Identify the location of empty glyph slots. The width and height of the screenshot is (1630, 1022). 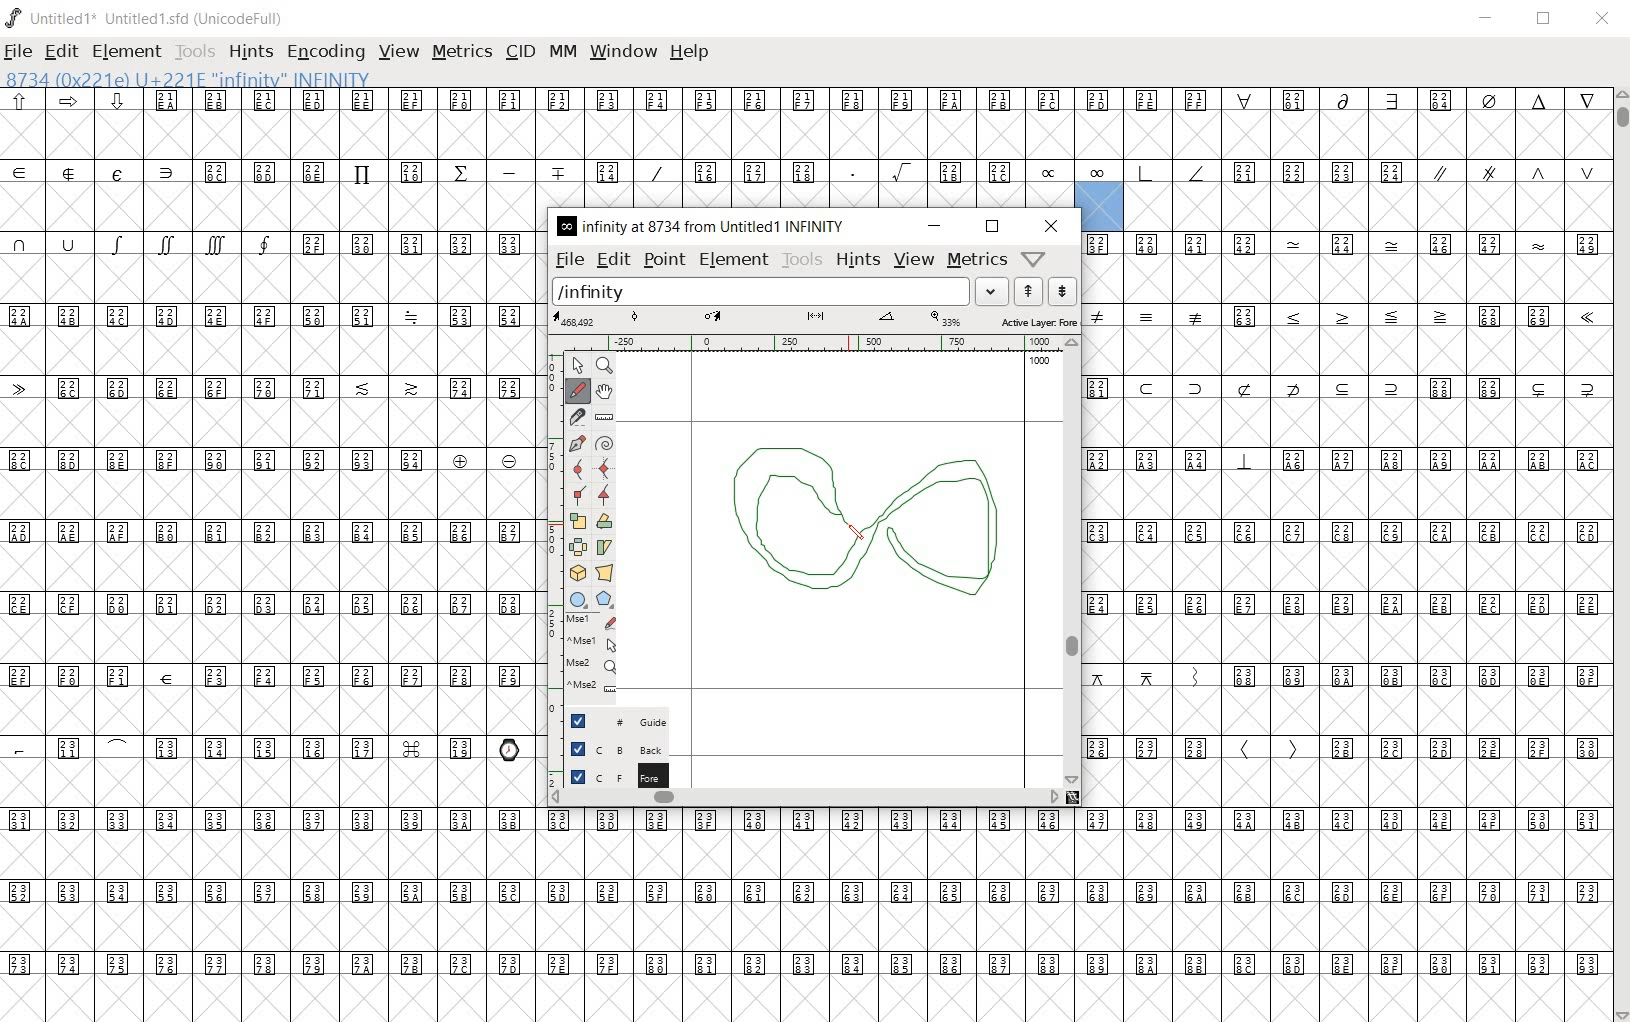
(272, 569).